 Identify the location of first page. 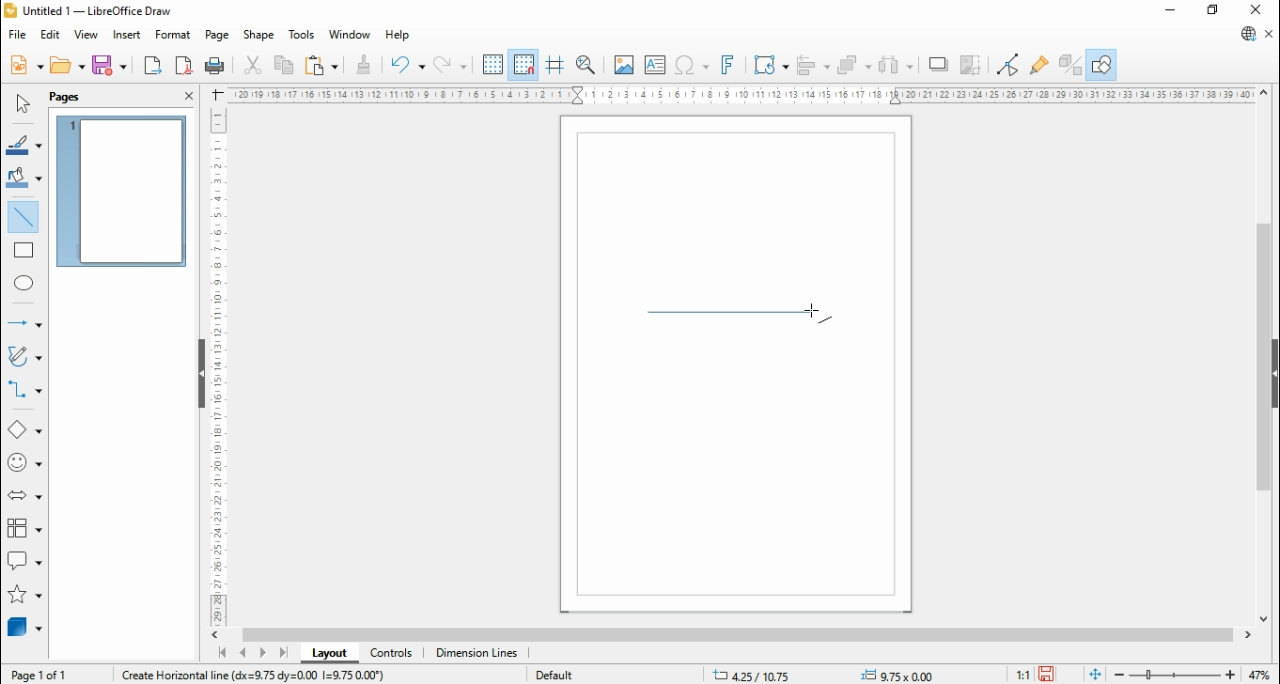
(220, 653).